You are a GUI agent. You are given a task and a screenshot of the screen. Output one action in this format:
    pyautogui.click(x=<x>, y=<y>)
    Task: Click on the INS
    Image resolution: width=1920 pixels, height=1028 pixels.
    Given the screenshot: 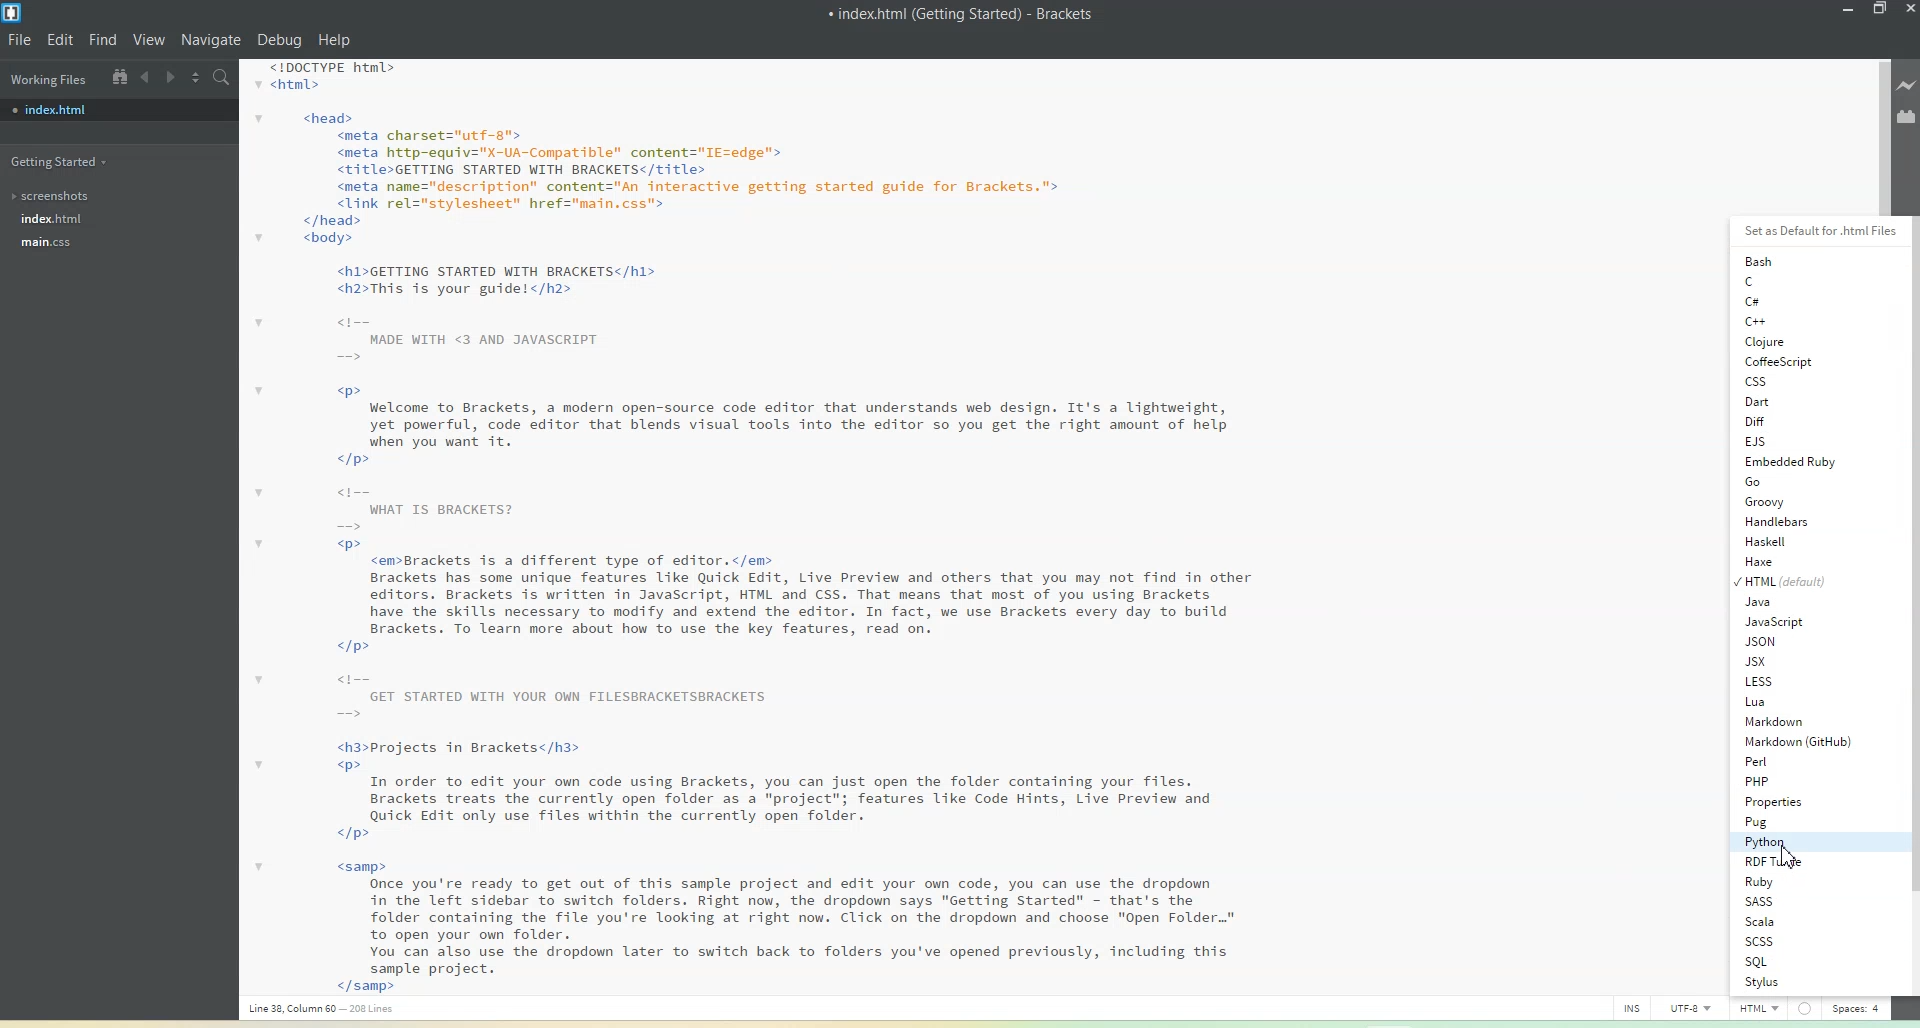 What is the action you would take?
    pyautogui.click(x=1632, y=1007)
    